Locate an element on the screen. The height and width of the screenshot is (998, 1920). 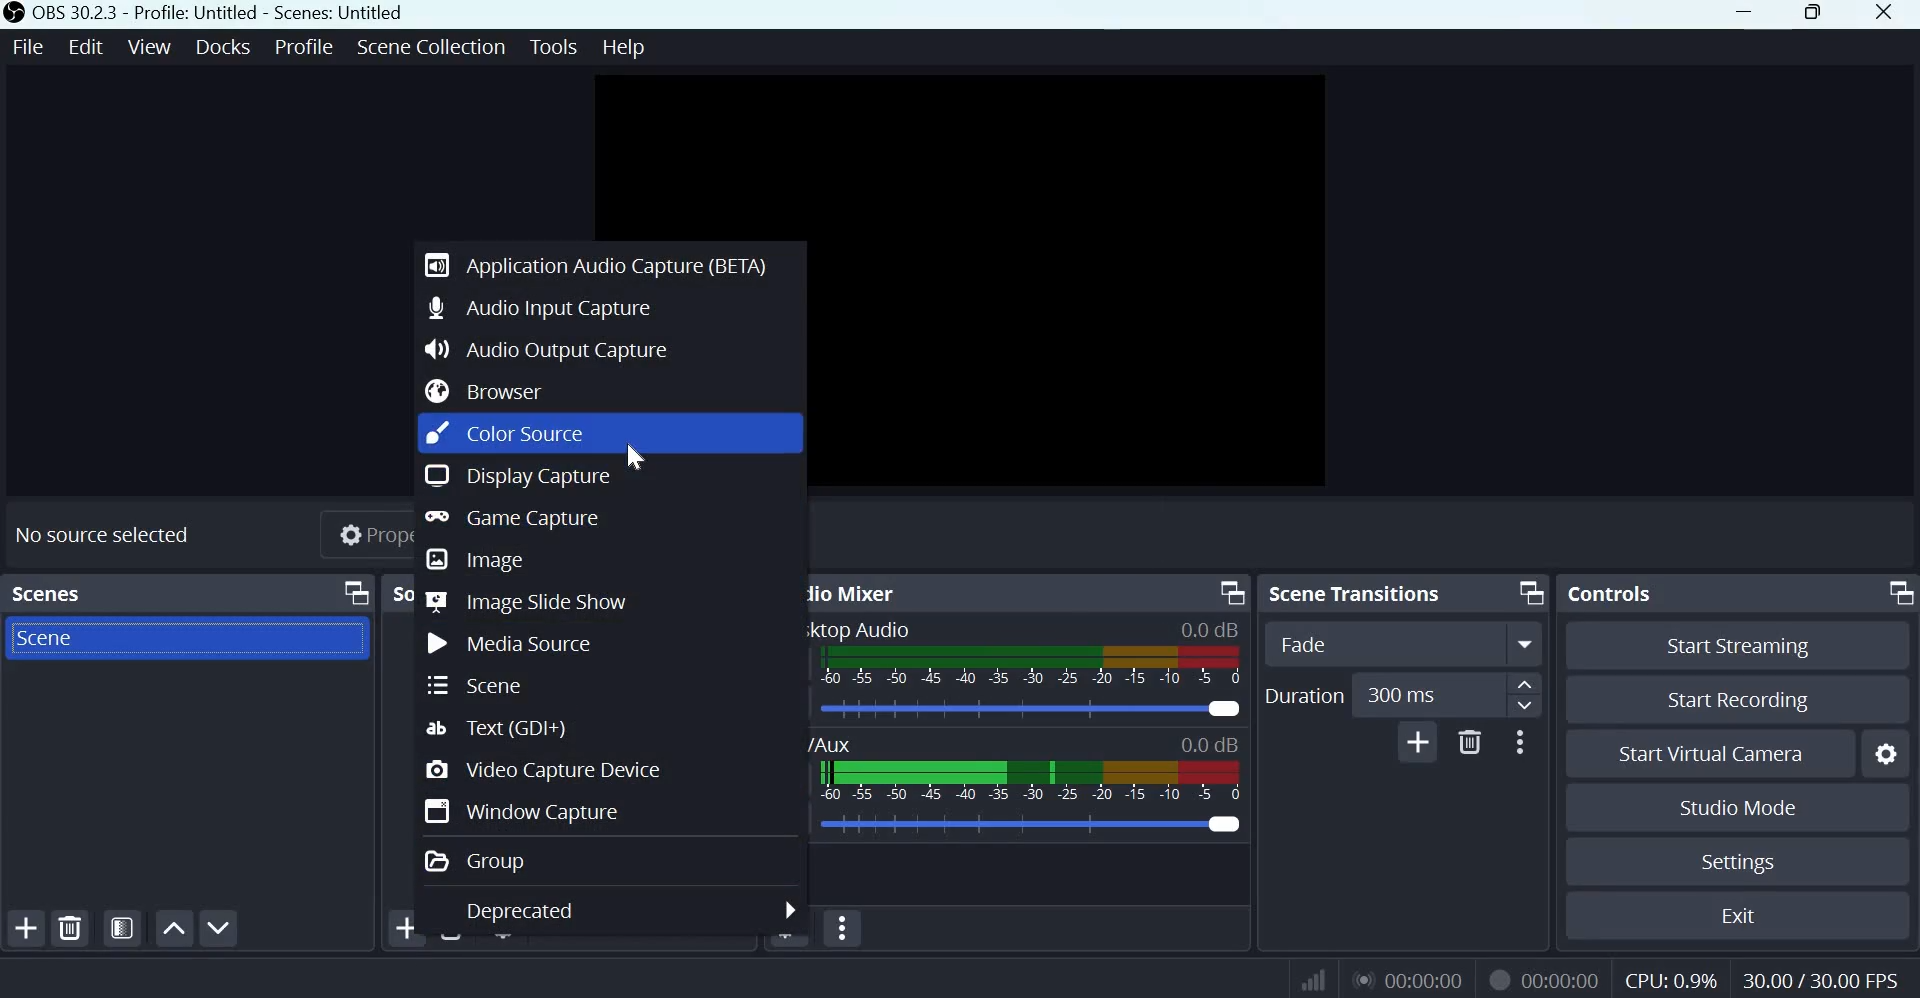
Dock Options icon is located at coordinates (1896, 591).